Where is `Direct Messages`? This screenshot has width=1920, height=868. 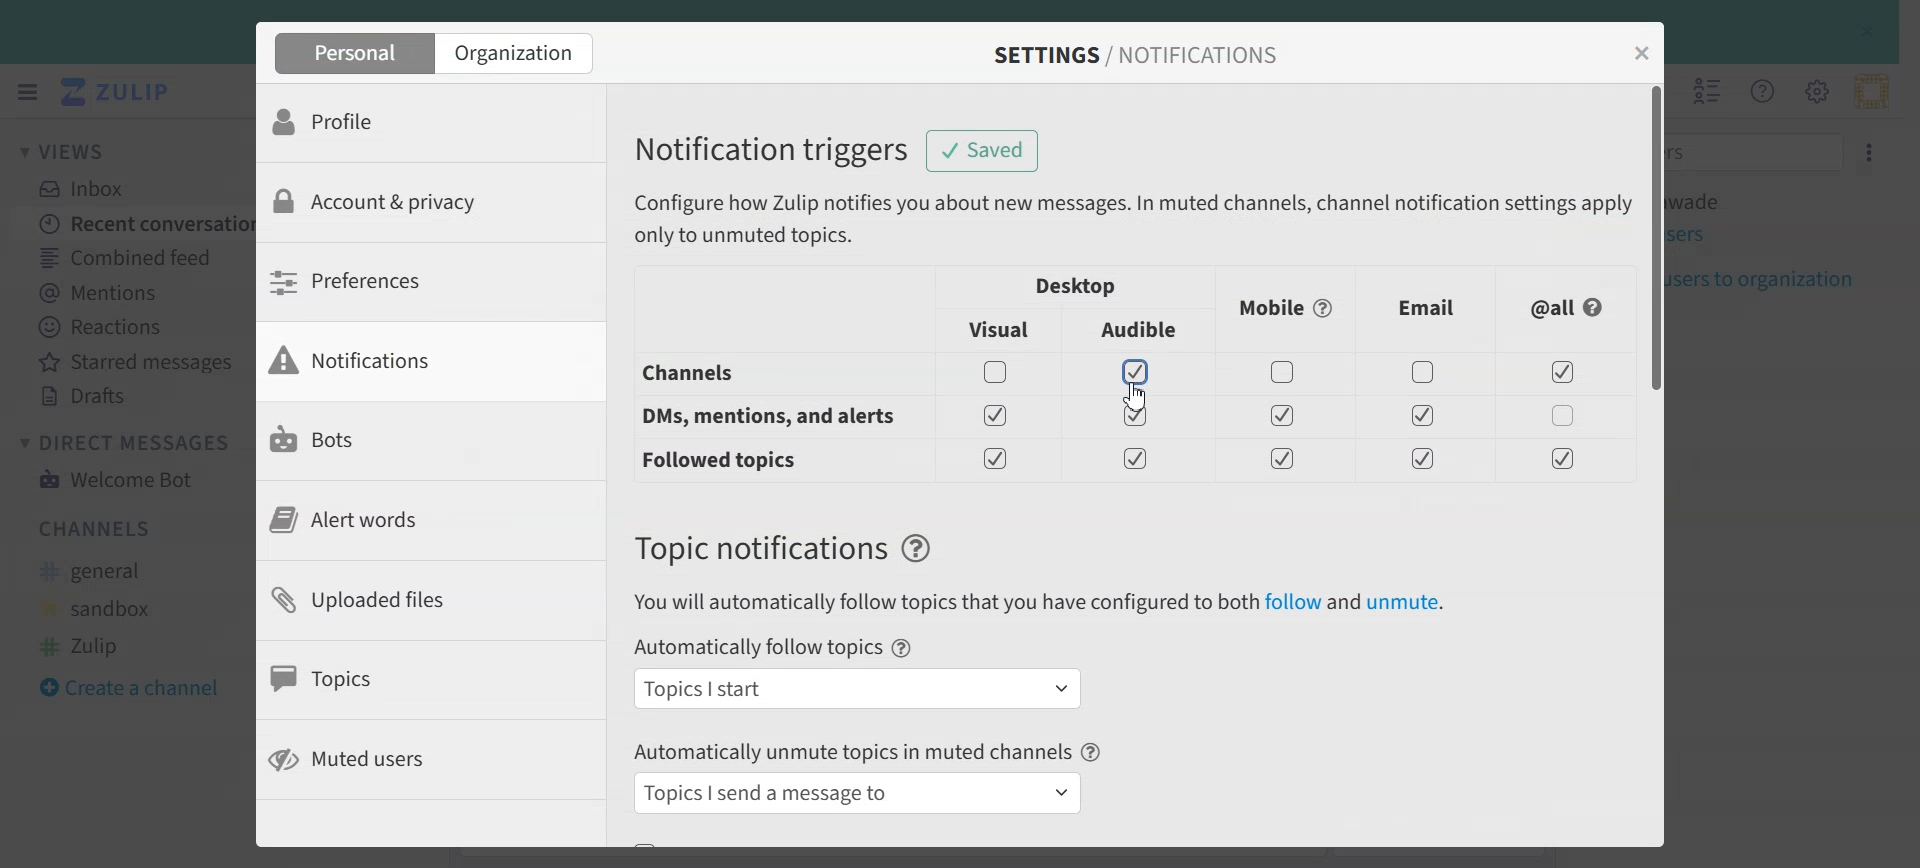 Direct Messages is located at coordinates (131, 442).